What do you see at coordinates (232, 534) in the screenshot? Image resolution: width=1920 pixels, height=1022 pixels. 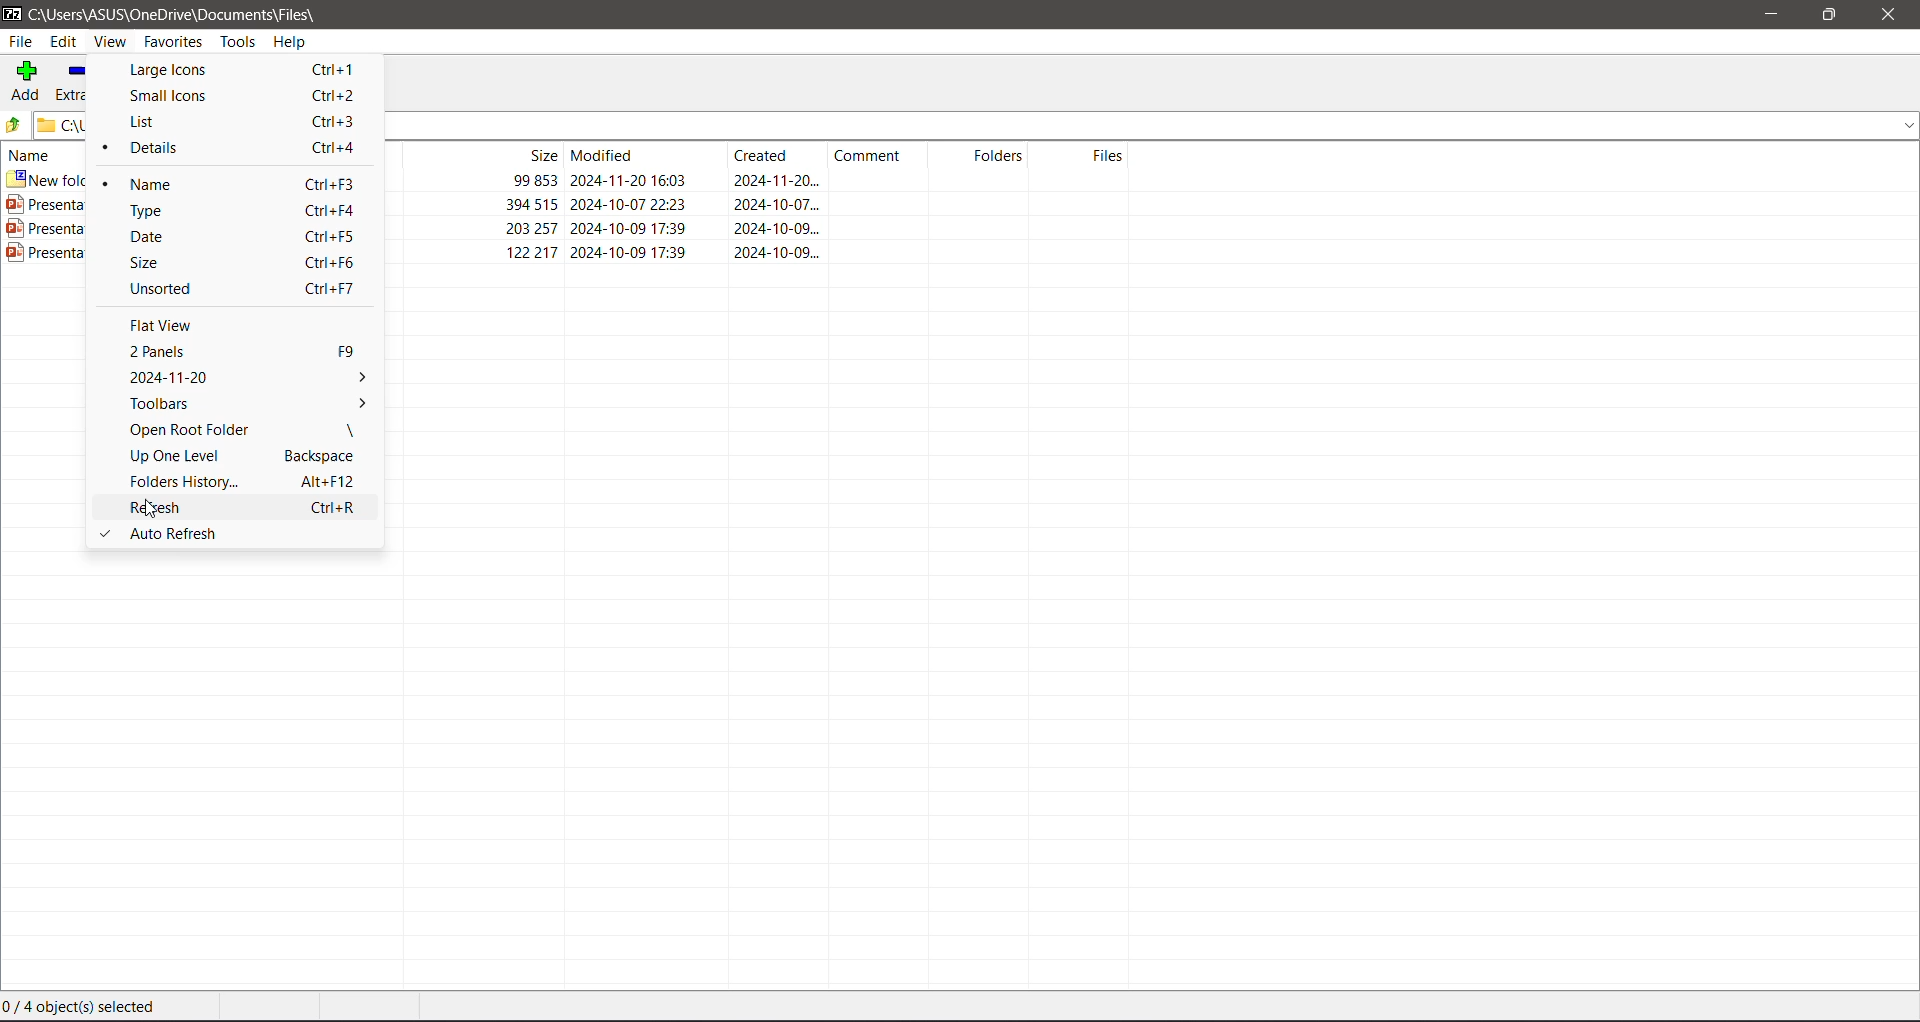 I see `Auto Refresh` at bounding box center [232, 534].